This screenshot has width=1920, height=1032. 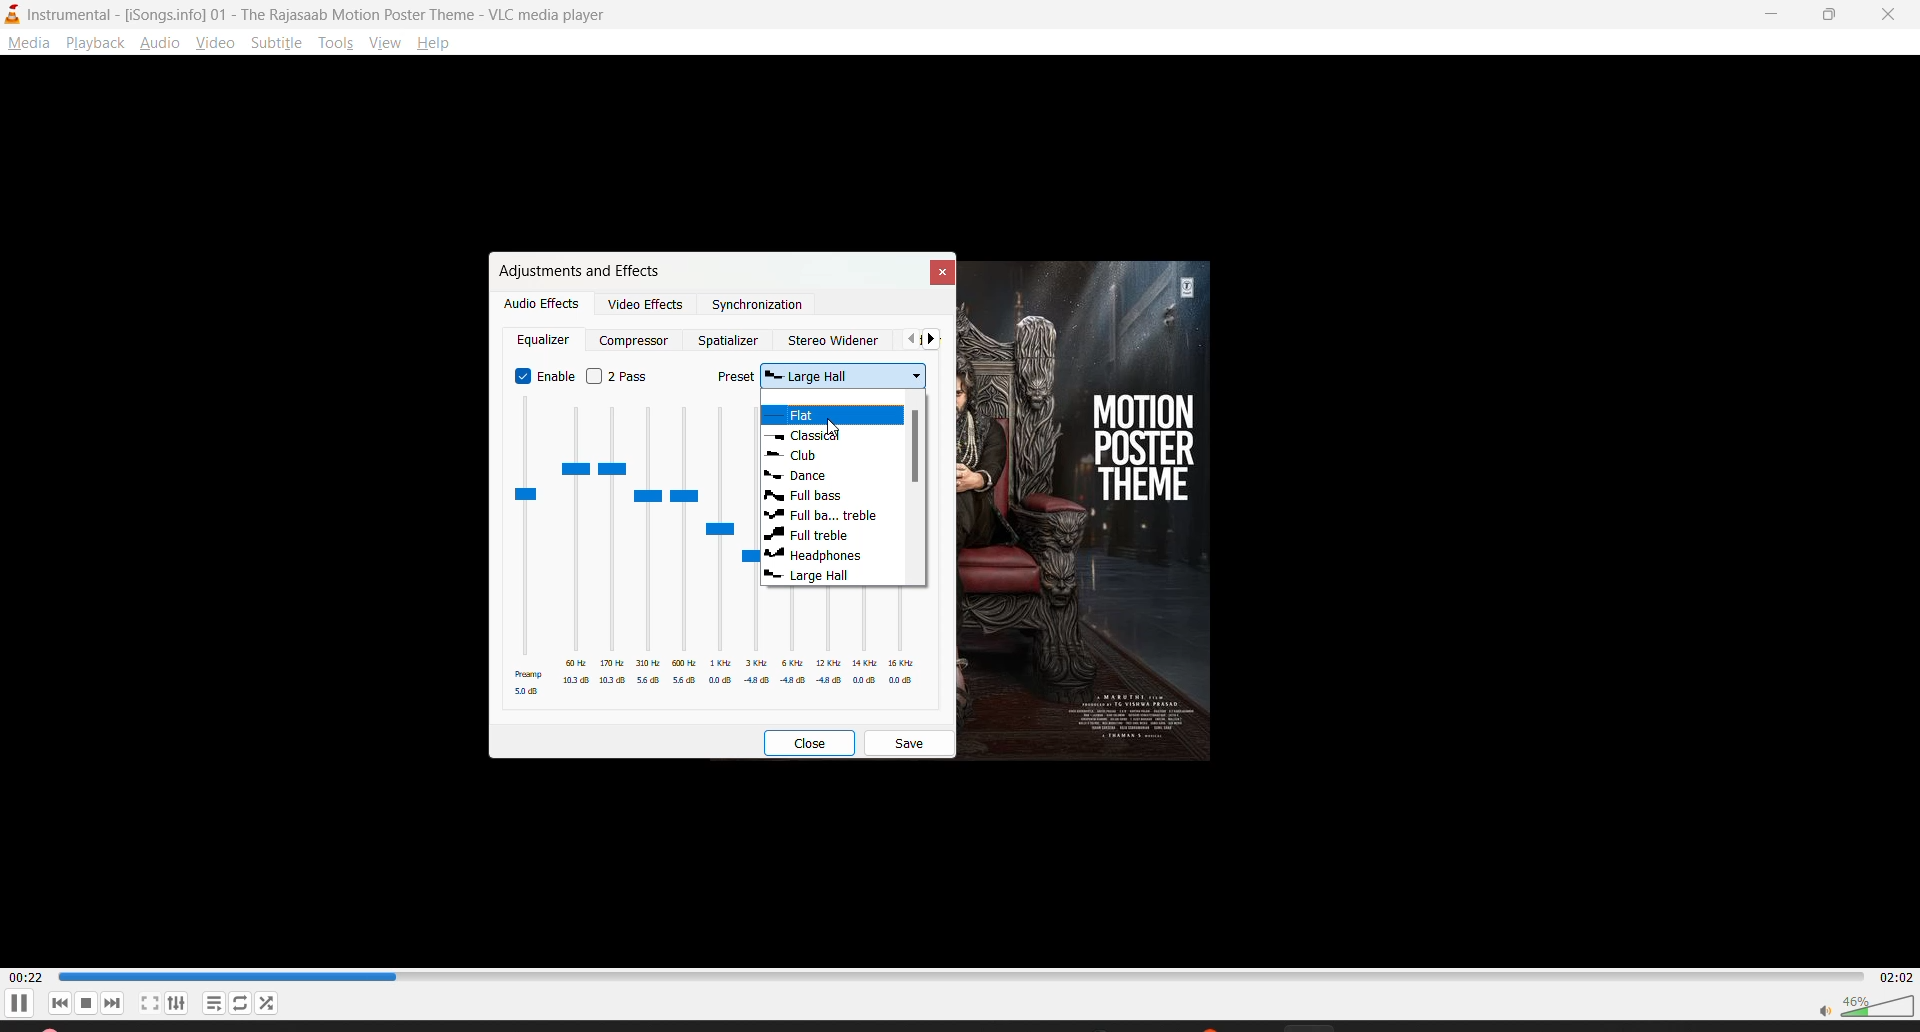 I want to click on compressor, so click(x=633, y=340).